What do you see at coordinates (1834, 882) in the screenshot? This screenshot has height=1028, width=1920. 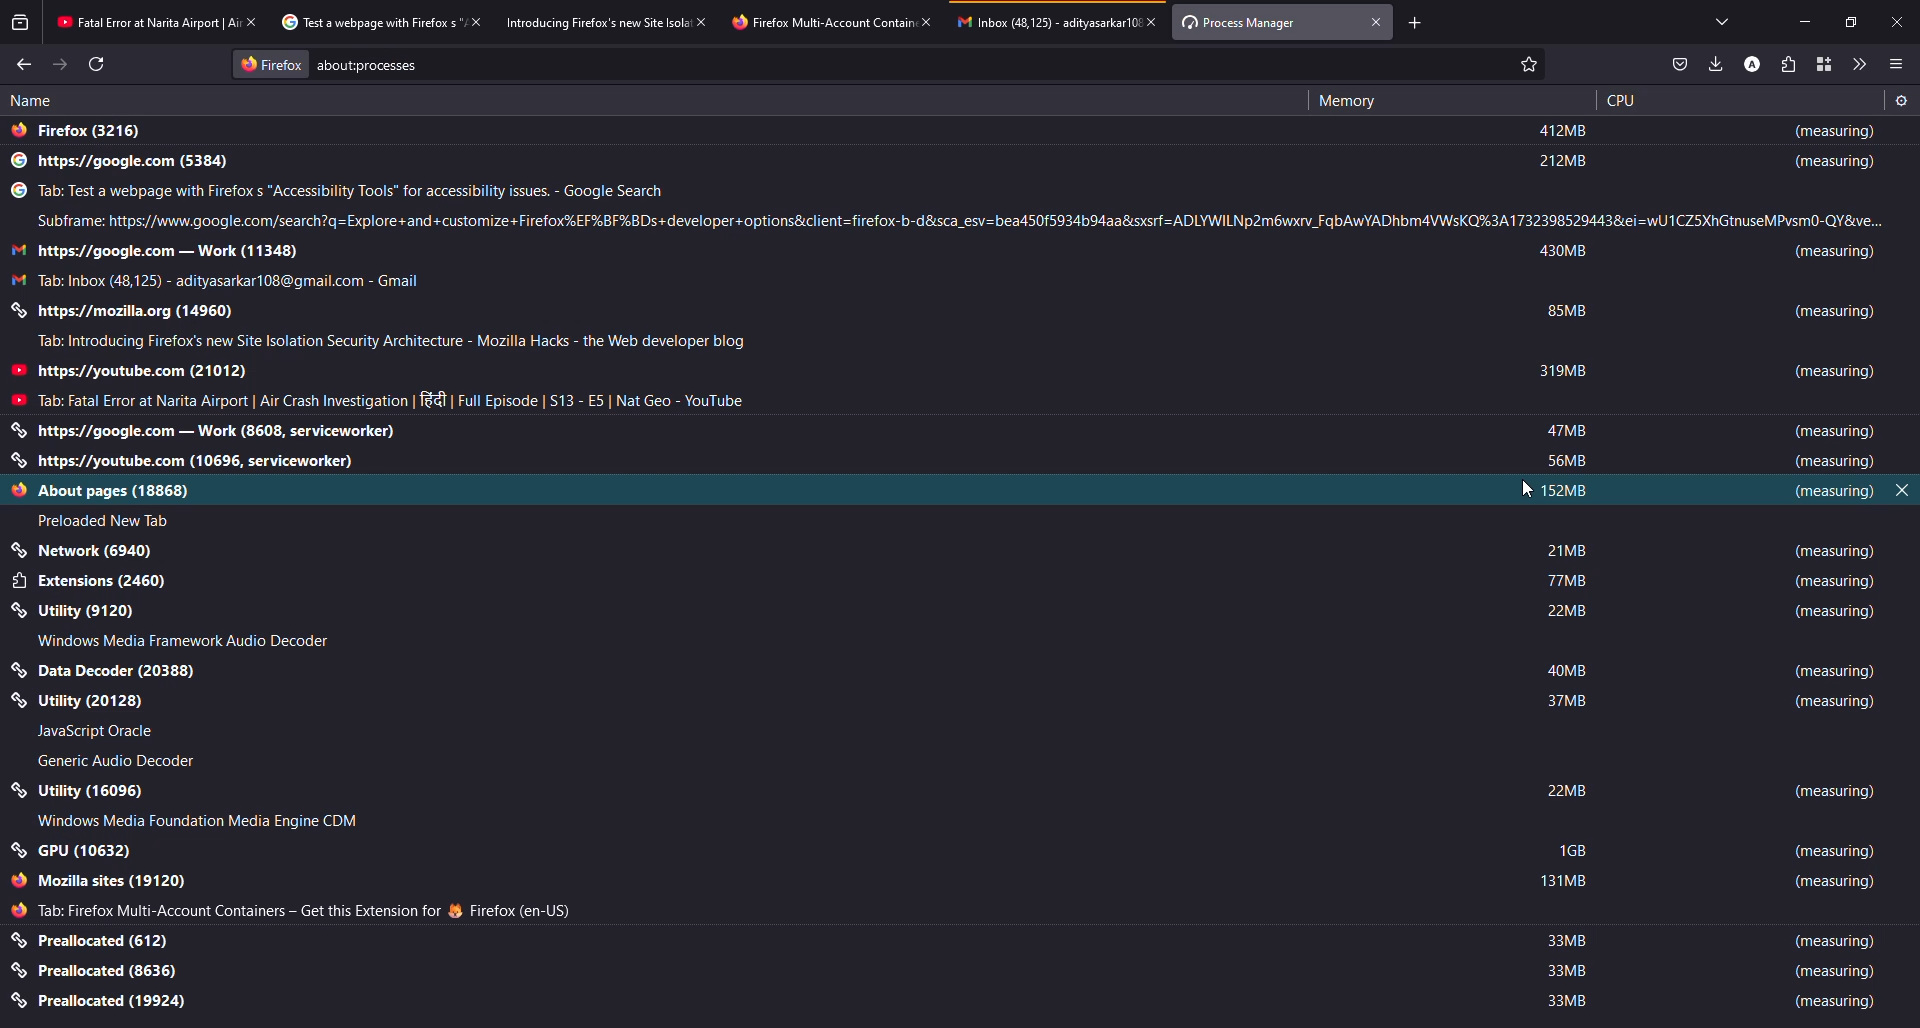 I see `measuring` at bounding box center [1834, 882].